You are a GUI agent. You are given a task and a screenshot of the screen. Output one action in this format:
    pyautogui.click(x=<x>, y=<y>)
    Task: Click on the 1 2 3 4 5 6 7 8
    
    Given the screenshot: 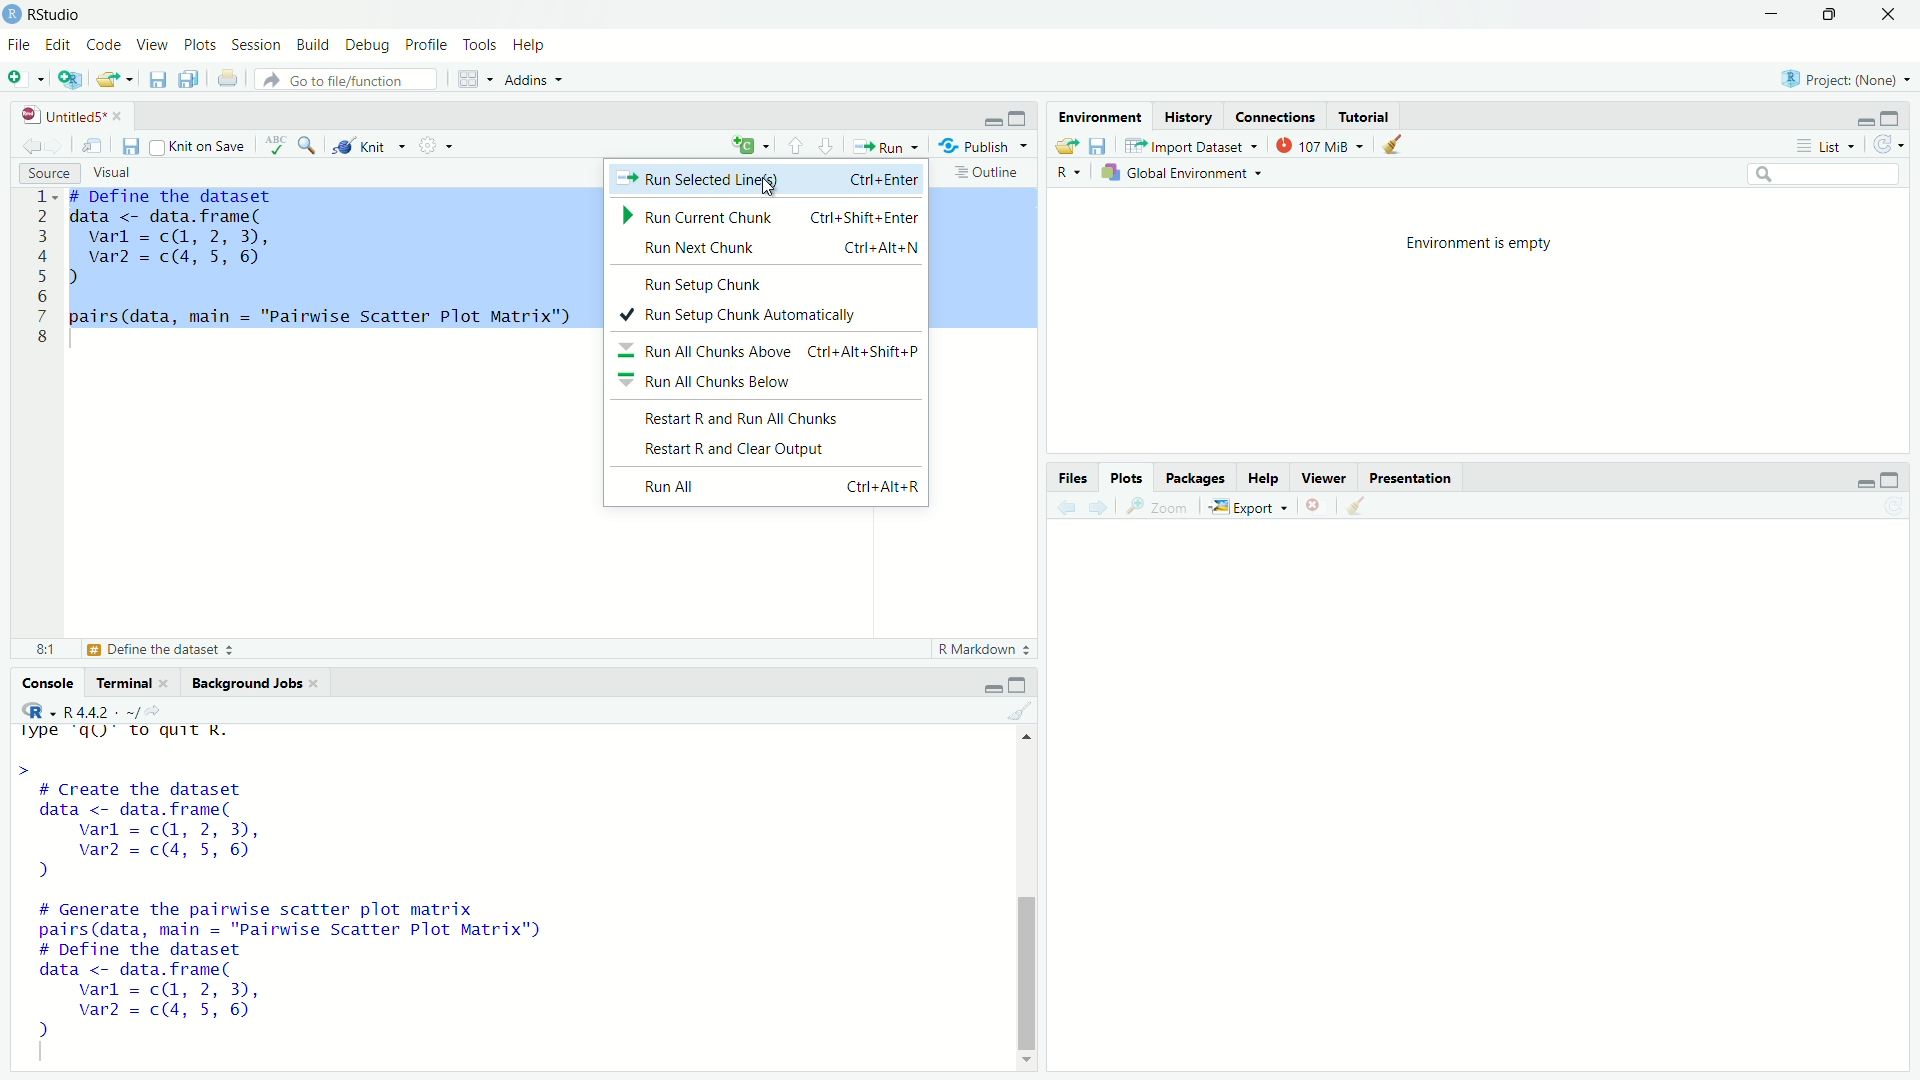 What is the action you would take?
    pyautogui.click(x=41, y=271)
    